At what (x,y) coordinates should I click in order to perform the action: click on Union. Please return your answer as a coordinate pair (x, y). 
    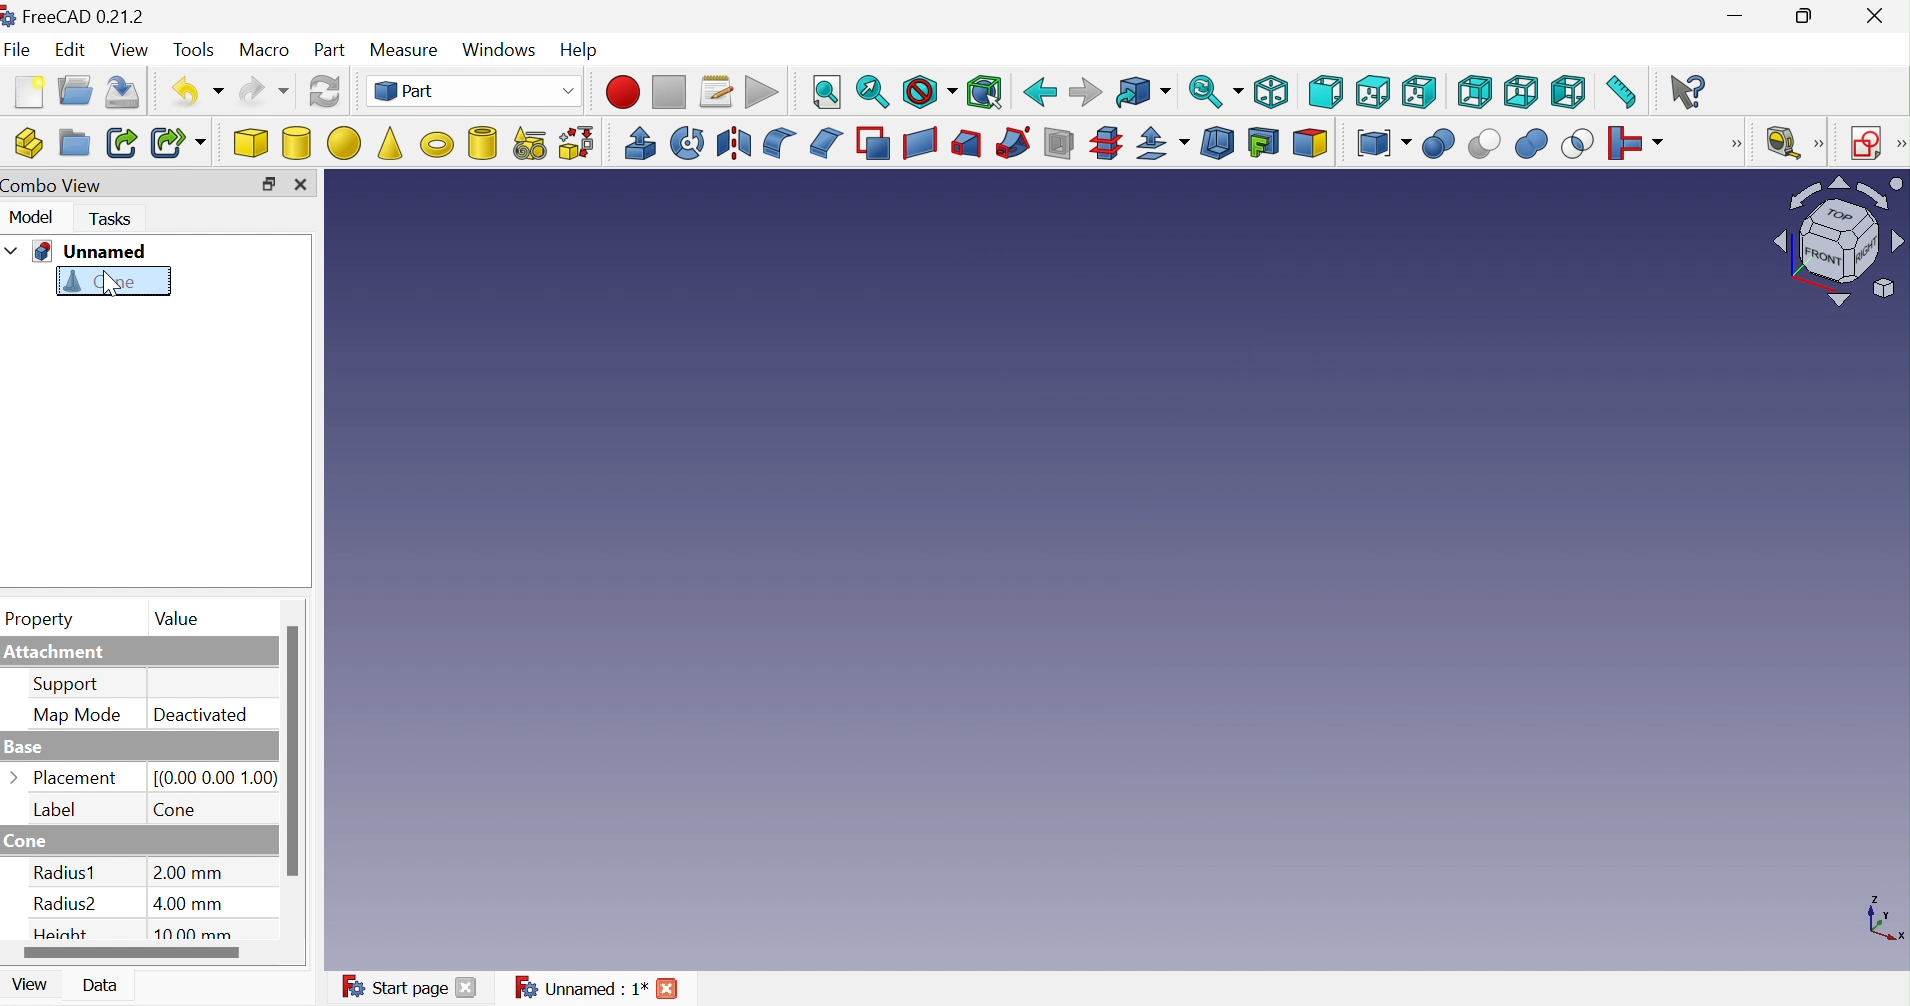
    Looking at the image, I should click on (1531, 146).